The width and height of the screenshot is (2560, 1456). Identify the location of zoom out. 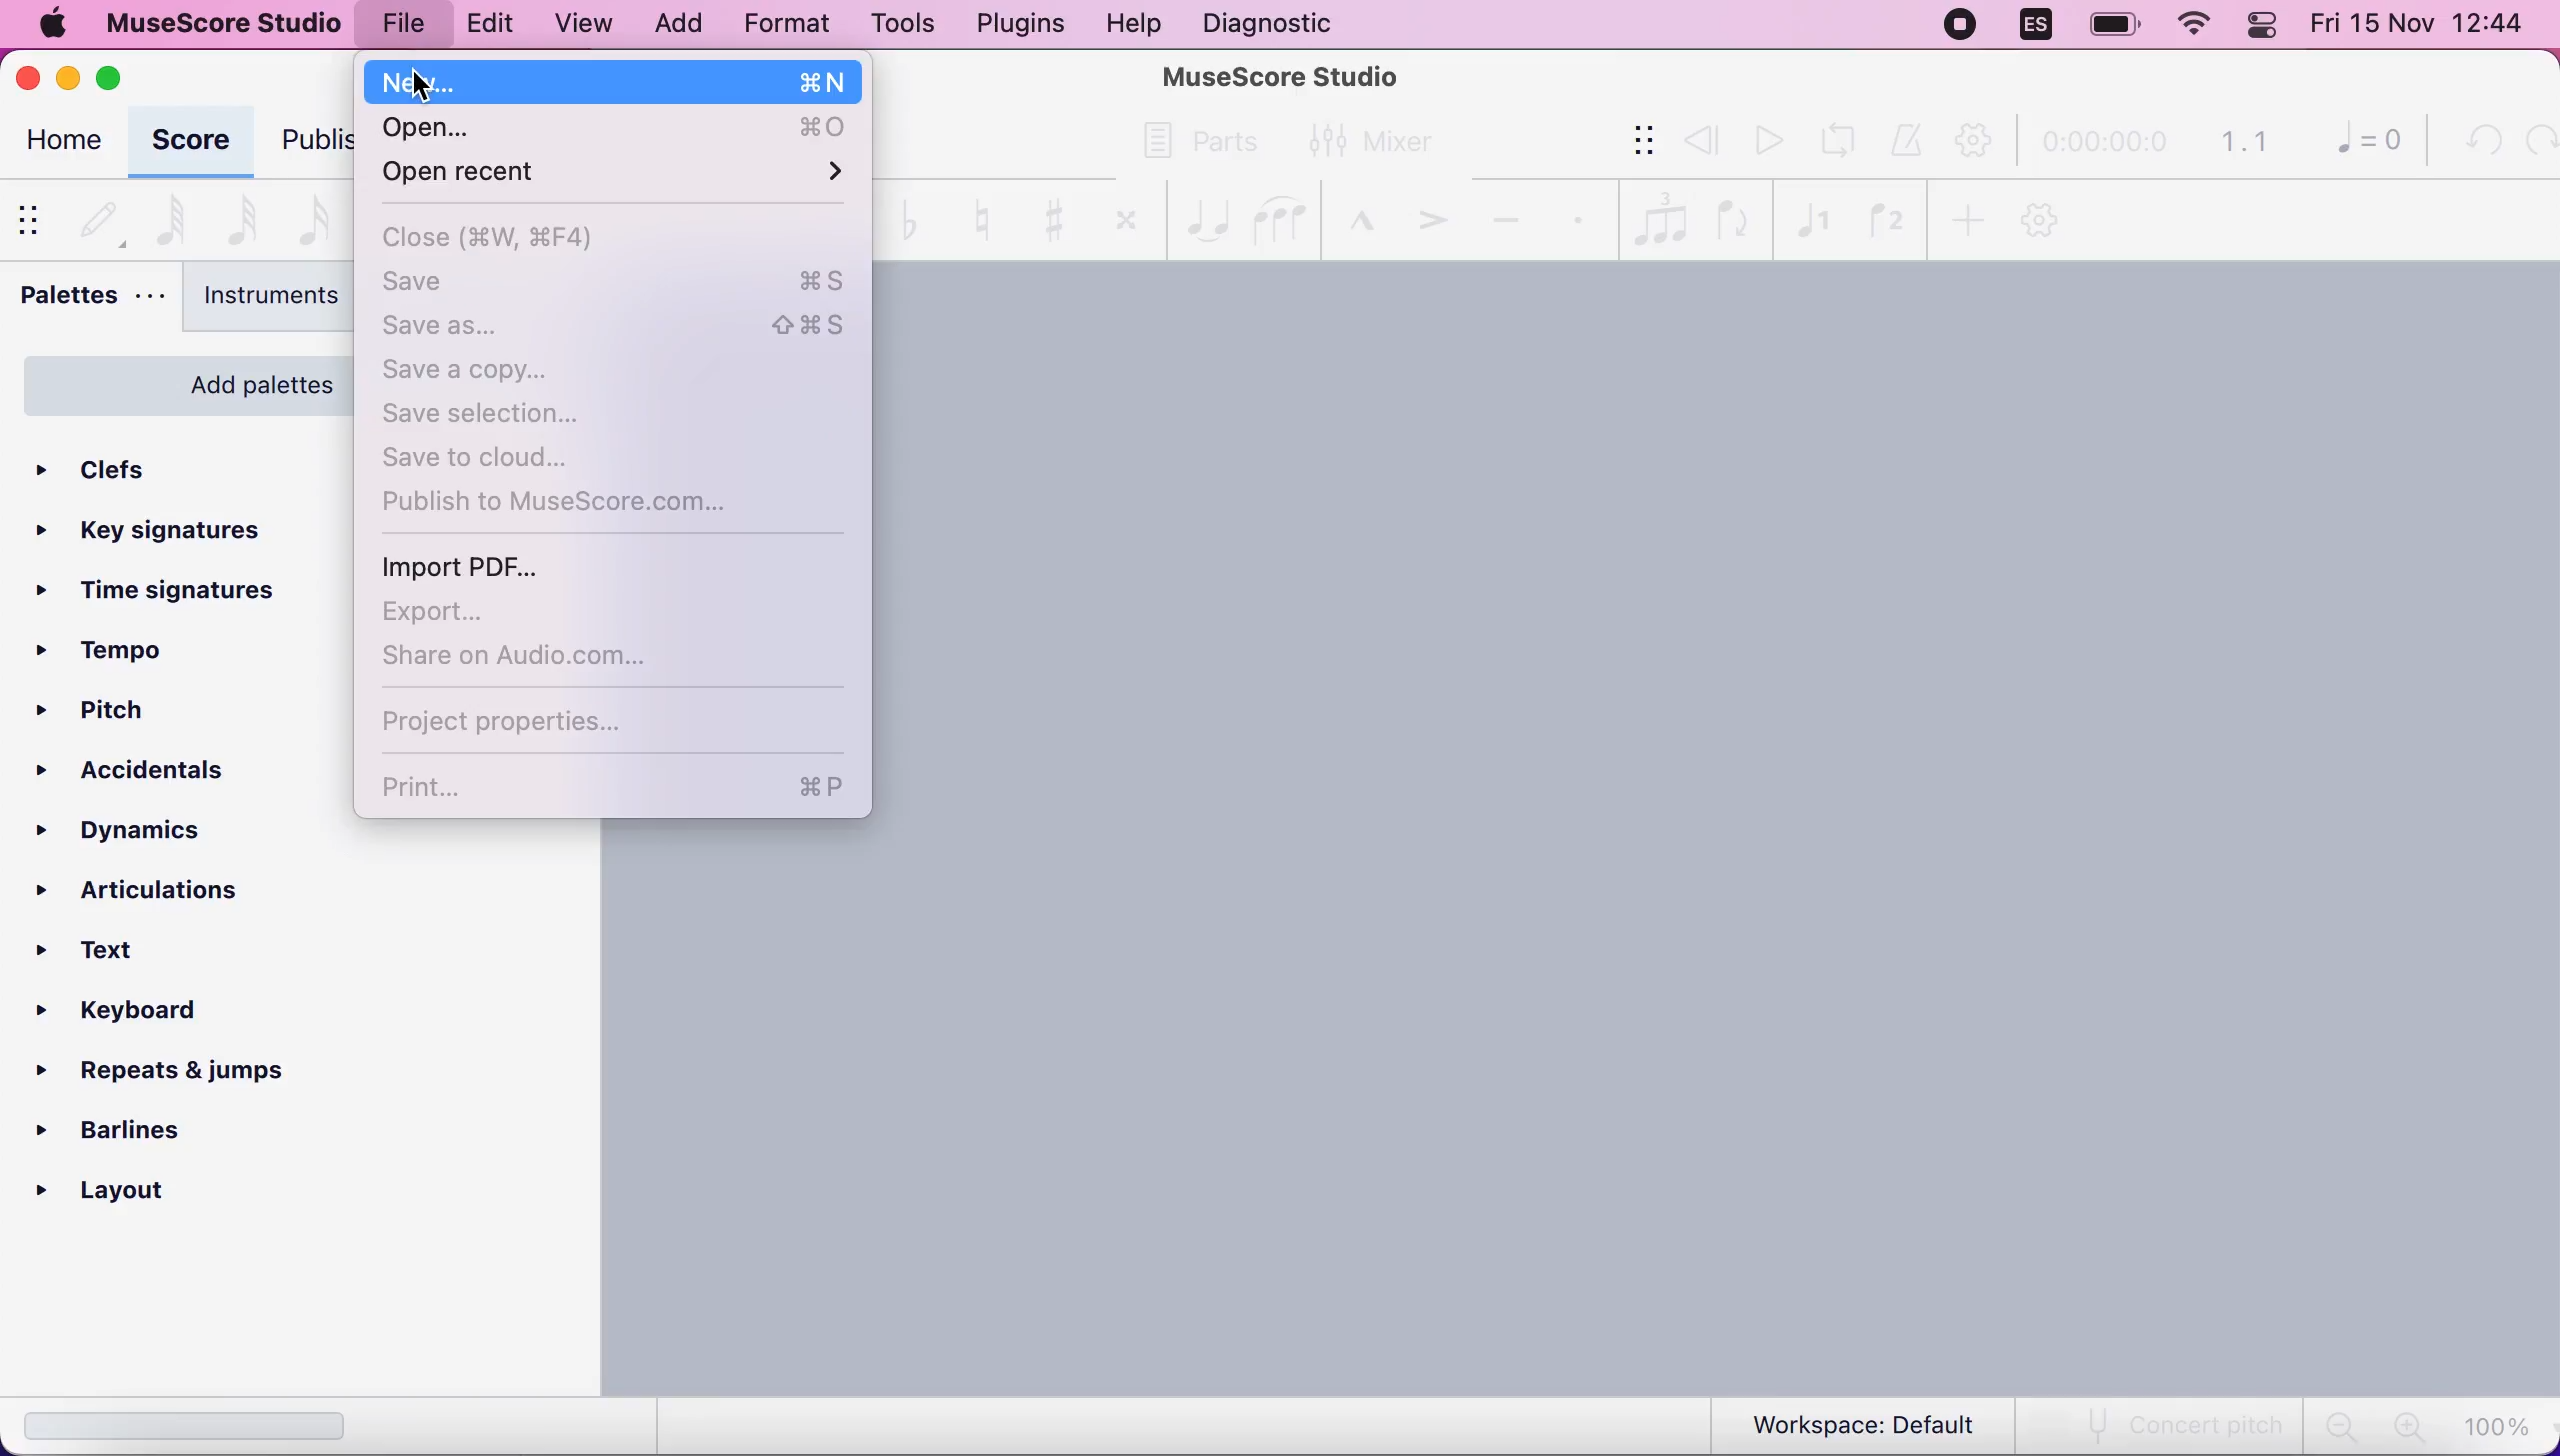
(2339, 1427).